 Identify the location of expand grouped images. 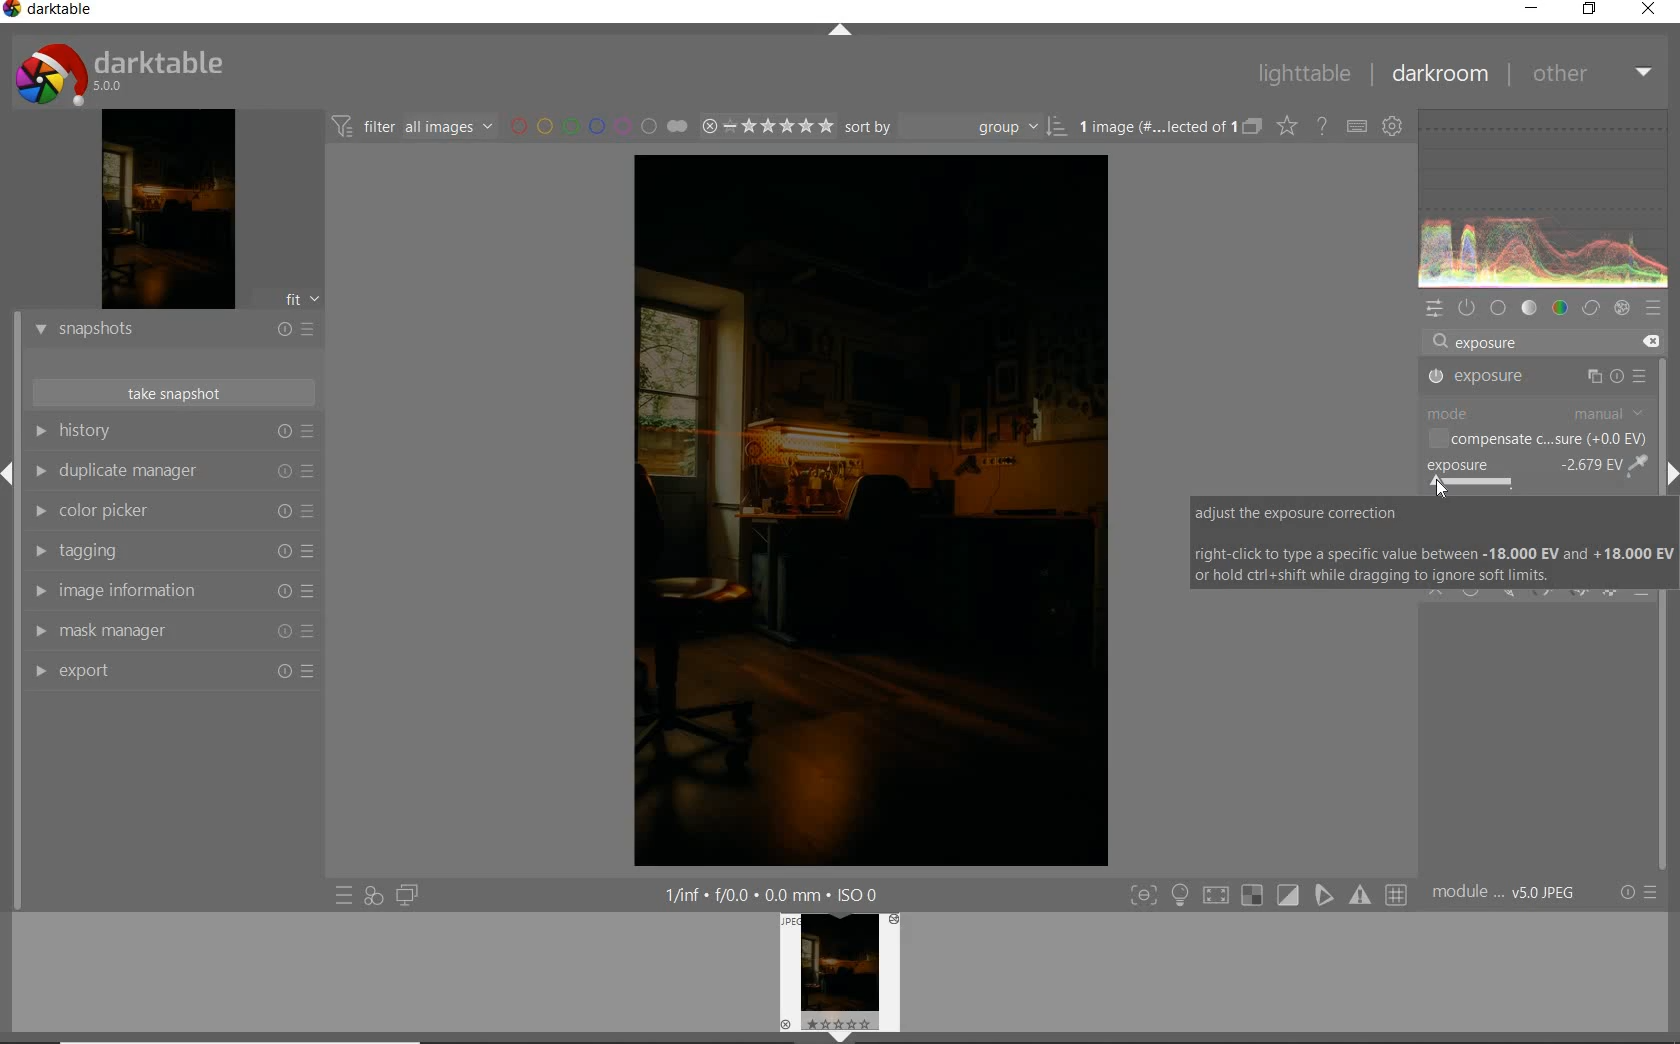
(1169, 127).